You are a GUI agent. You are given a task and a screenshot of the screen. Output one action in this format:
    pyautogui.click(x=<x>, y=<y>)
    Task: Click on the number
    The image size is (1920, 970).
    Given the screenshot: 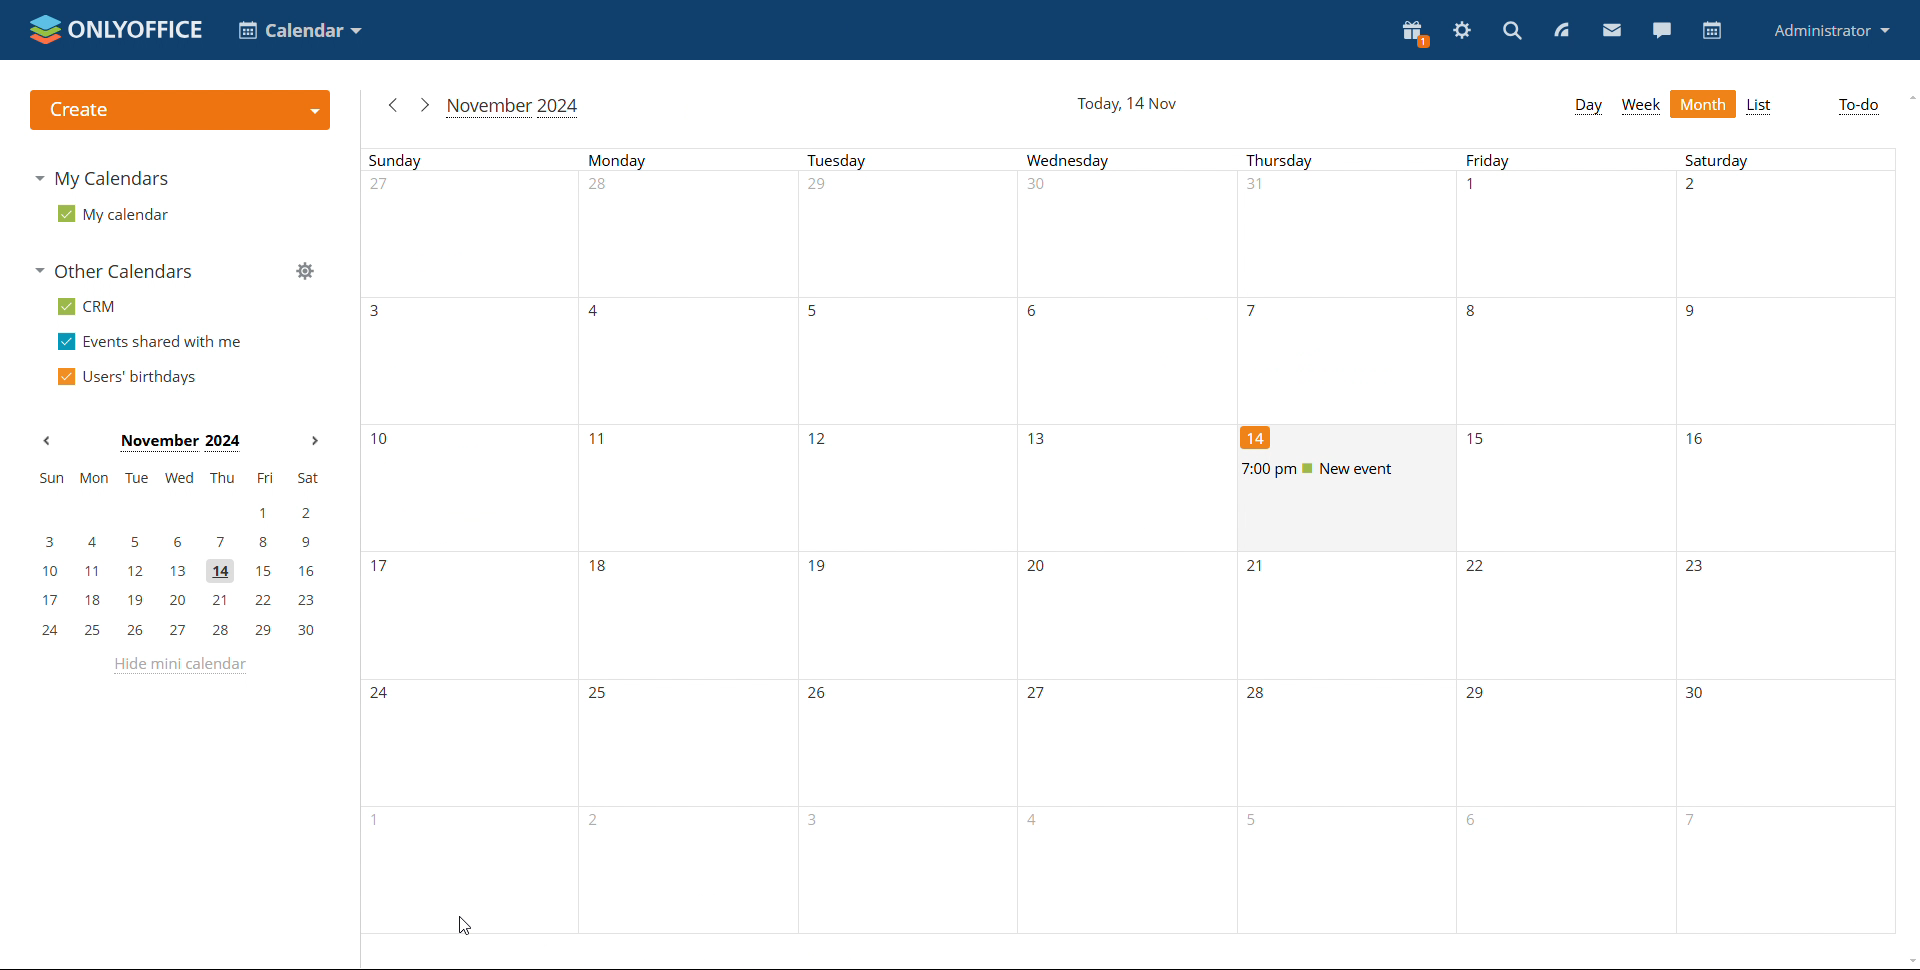 What is the action you would take?
    pyautogui.click(x=602, y=443)
    